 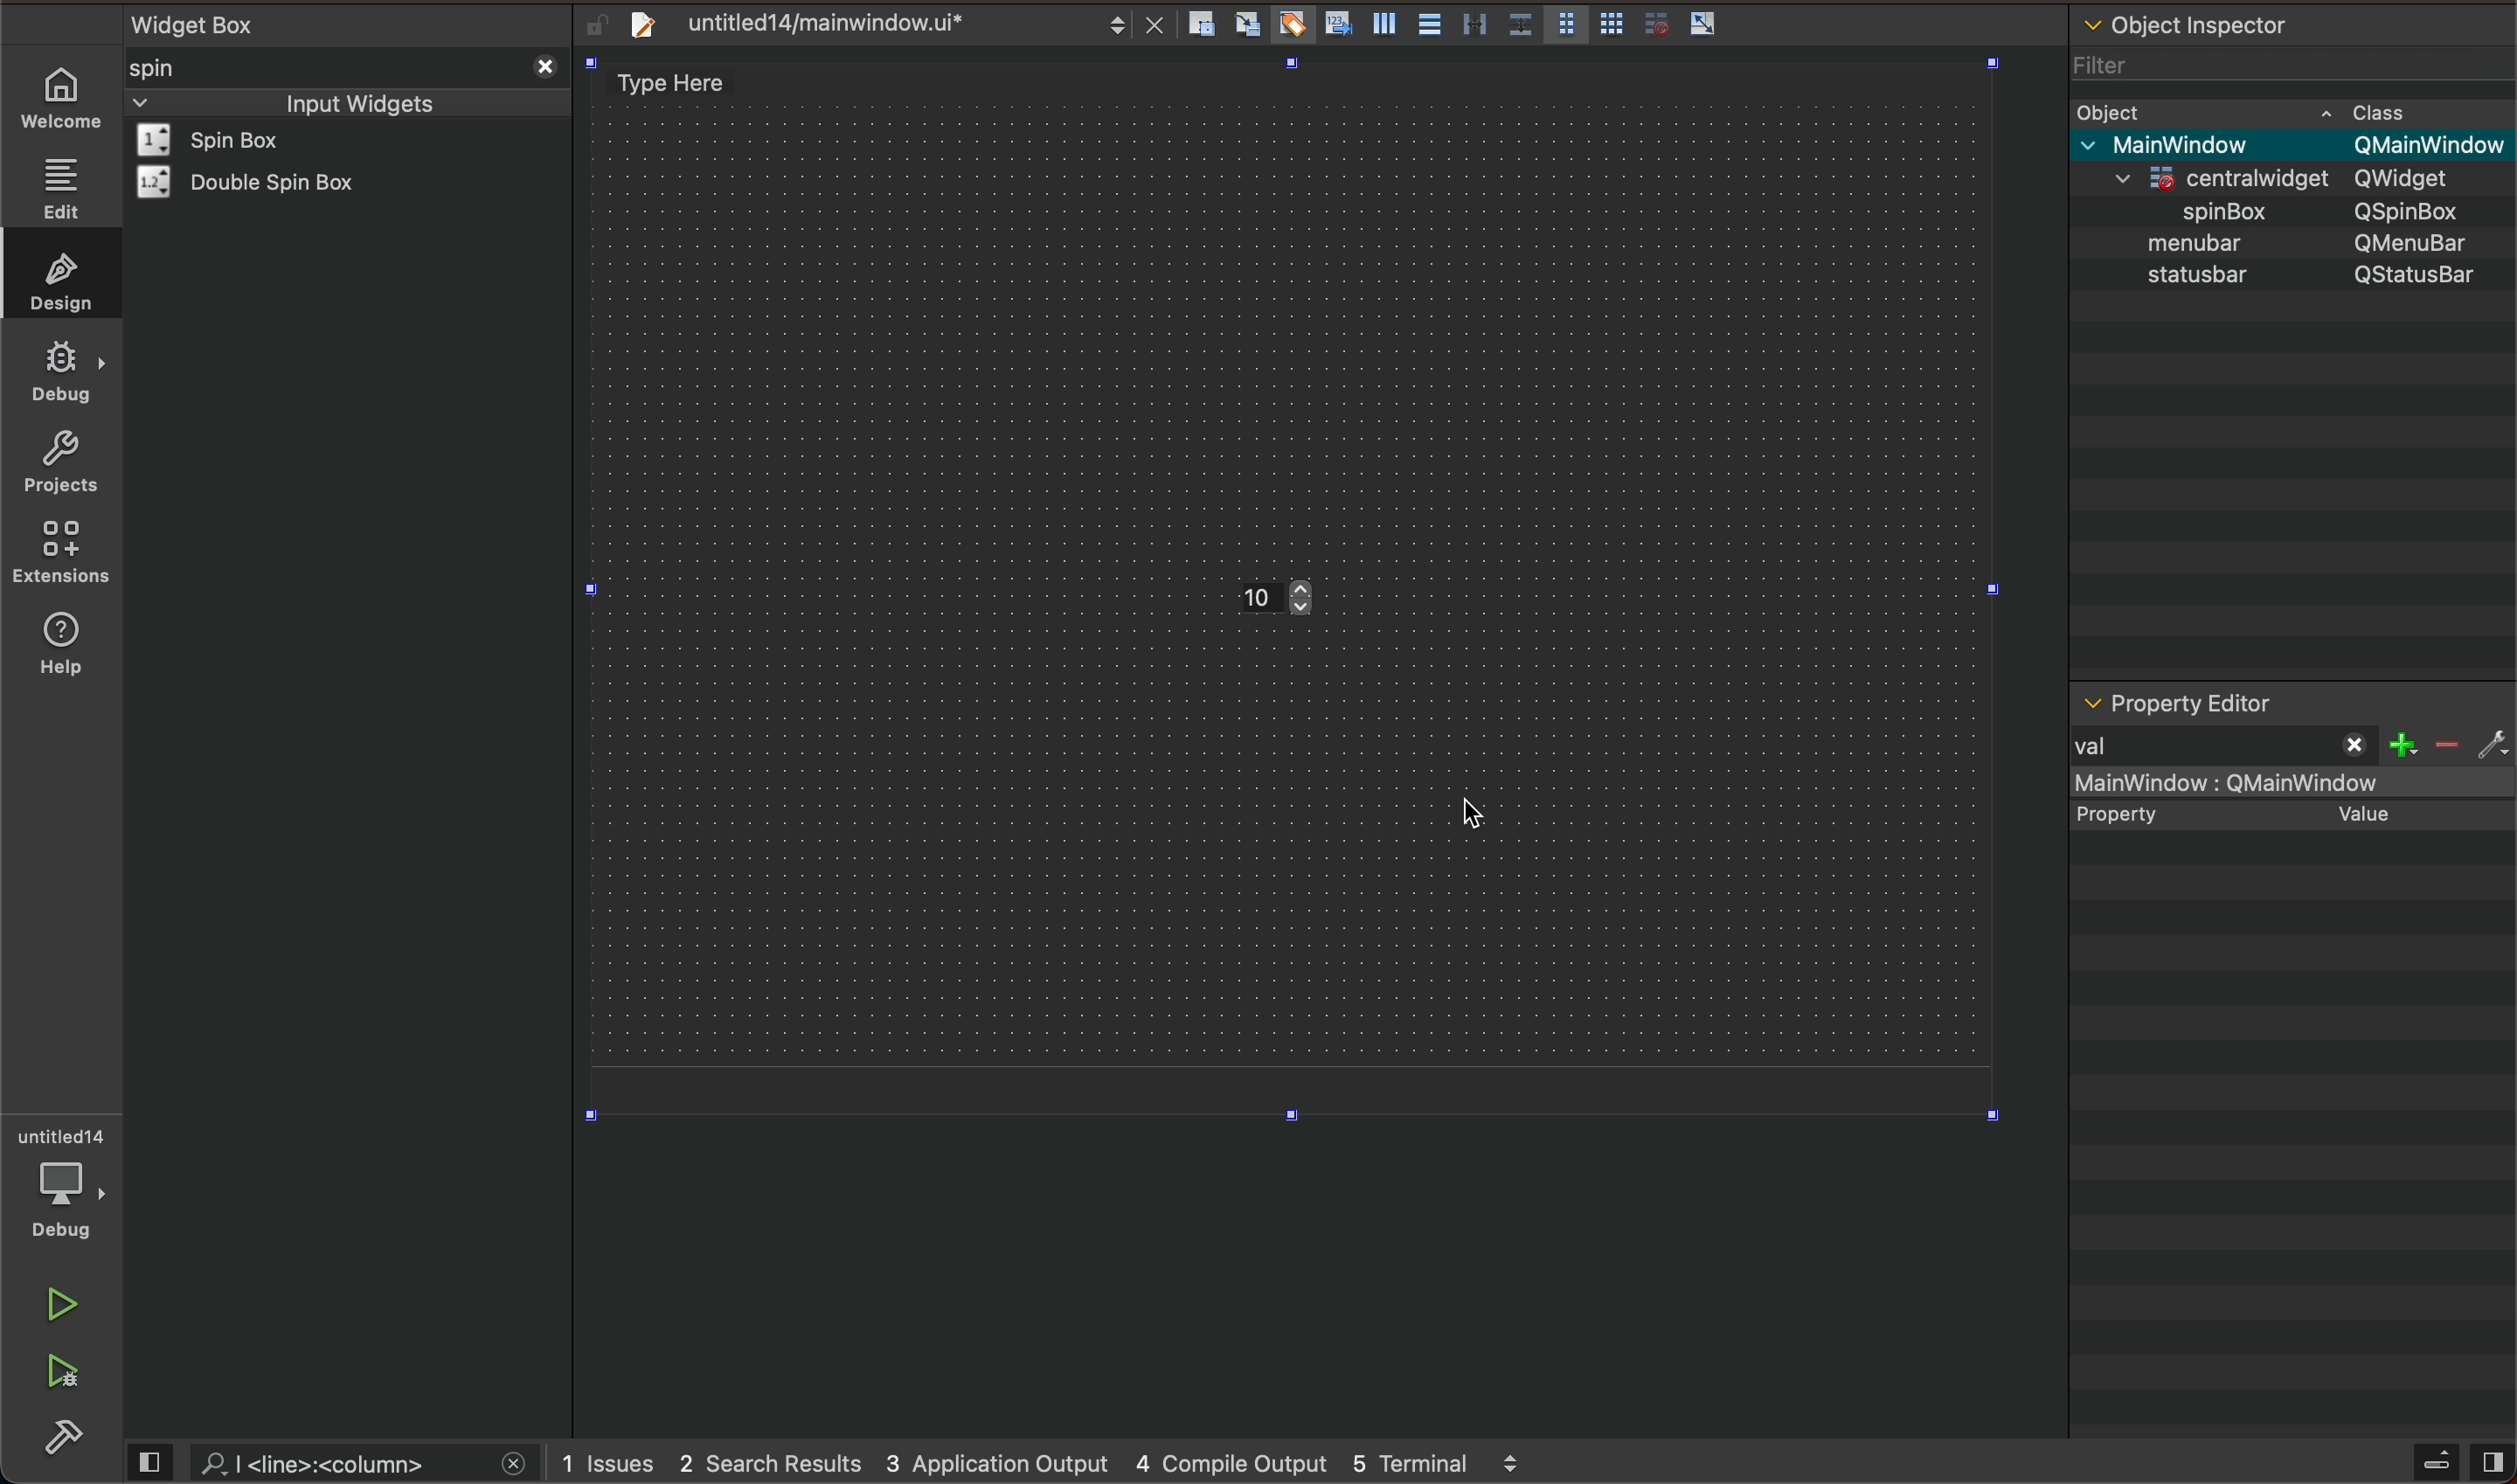 What do you see at coordinates (2204, 208) in the screenshot?
I see `` at bounding box center [2204, 208].